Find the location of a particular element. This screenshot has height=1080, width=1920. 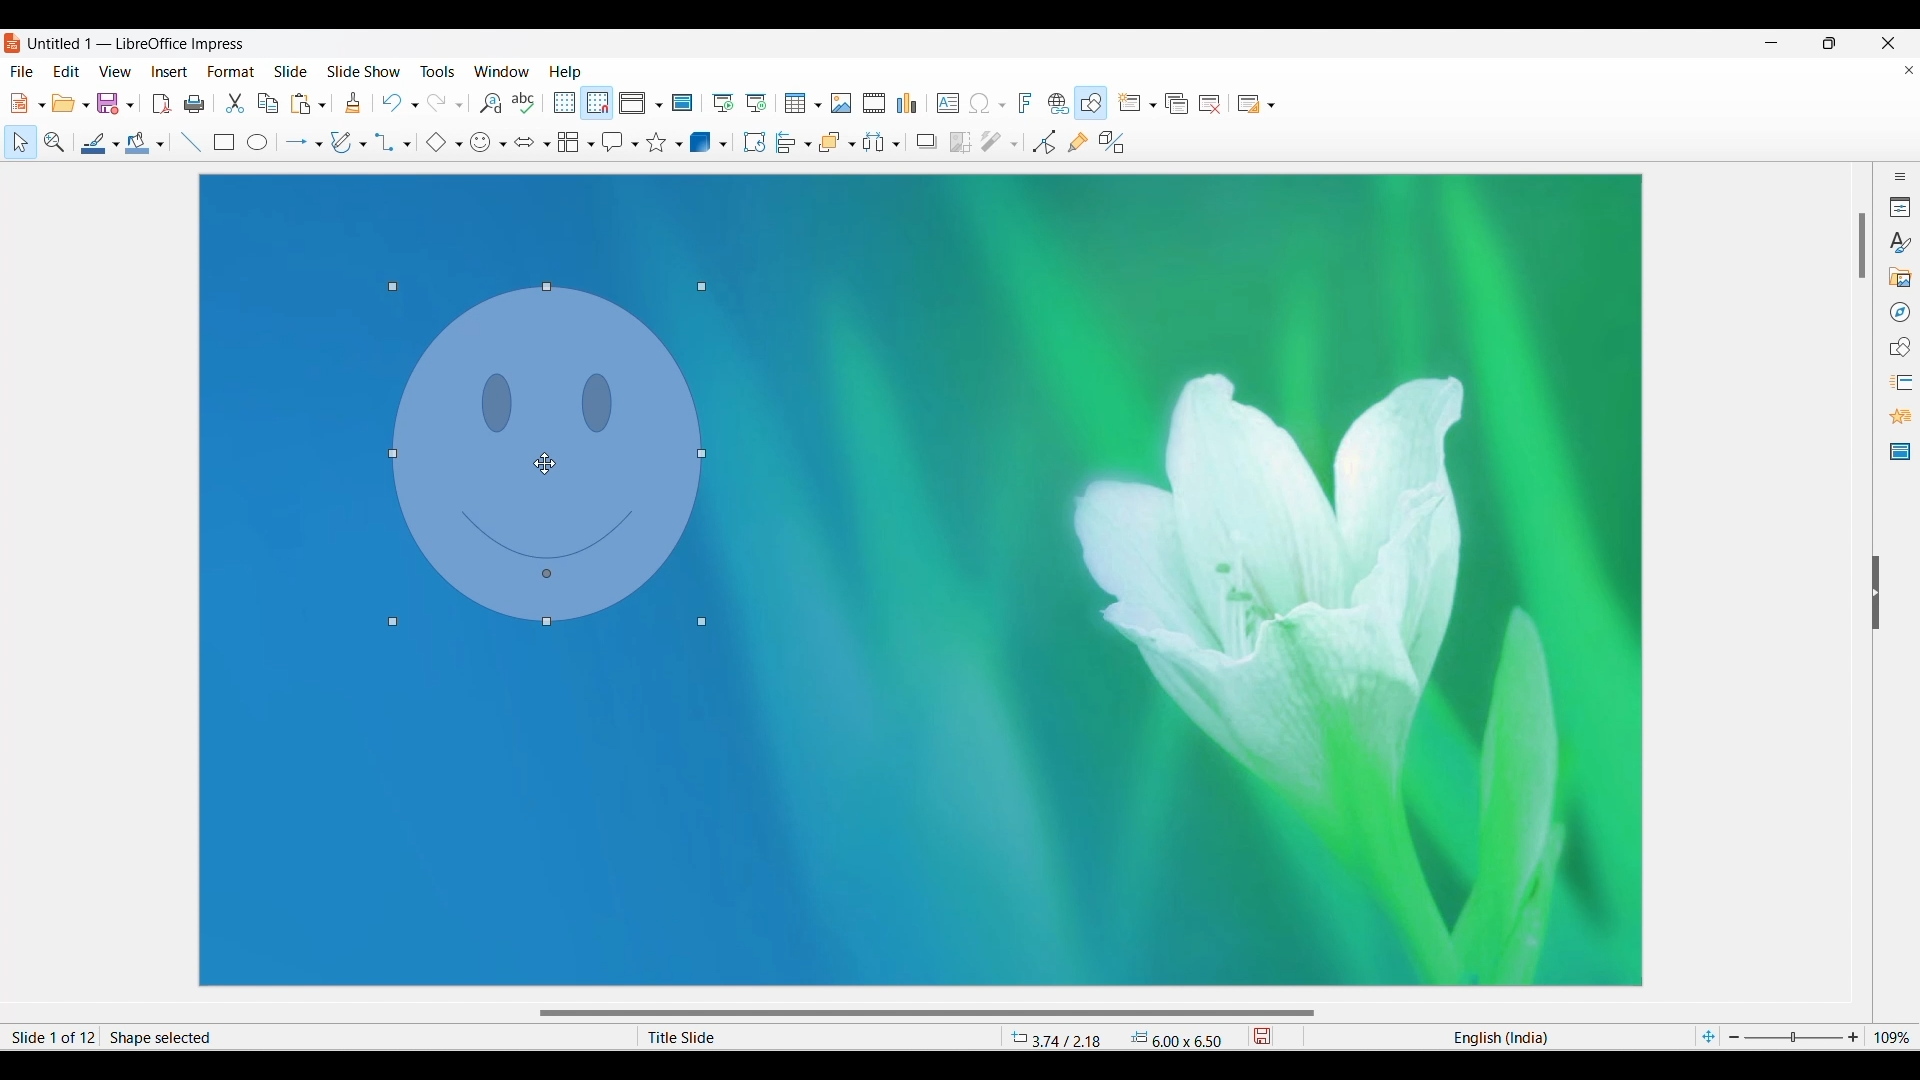

Selected curve and polygon option is located at coordinates (342, 142).